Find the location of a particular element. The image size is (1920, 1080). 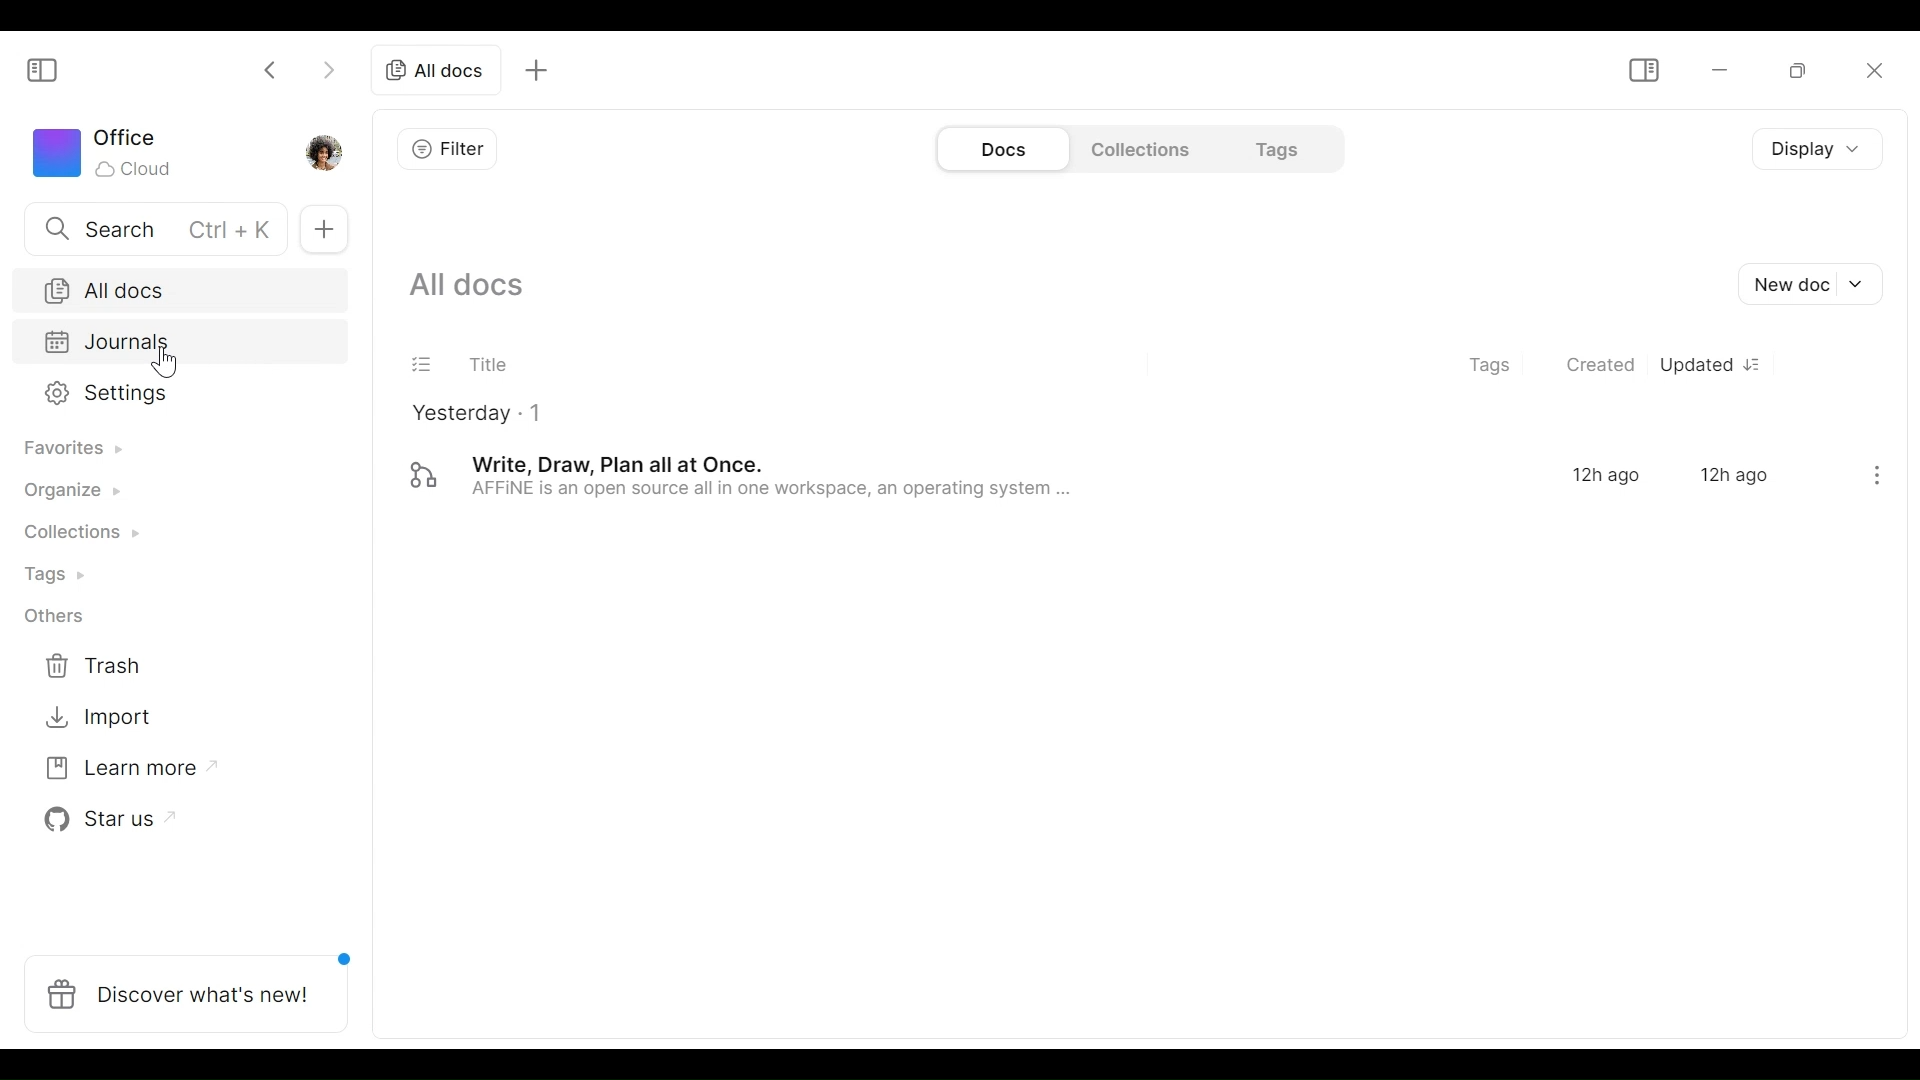

Filter is located at coordinates (448, 152).